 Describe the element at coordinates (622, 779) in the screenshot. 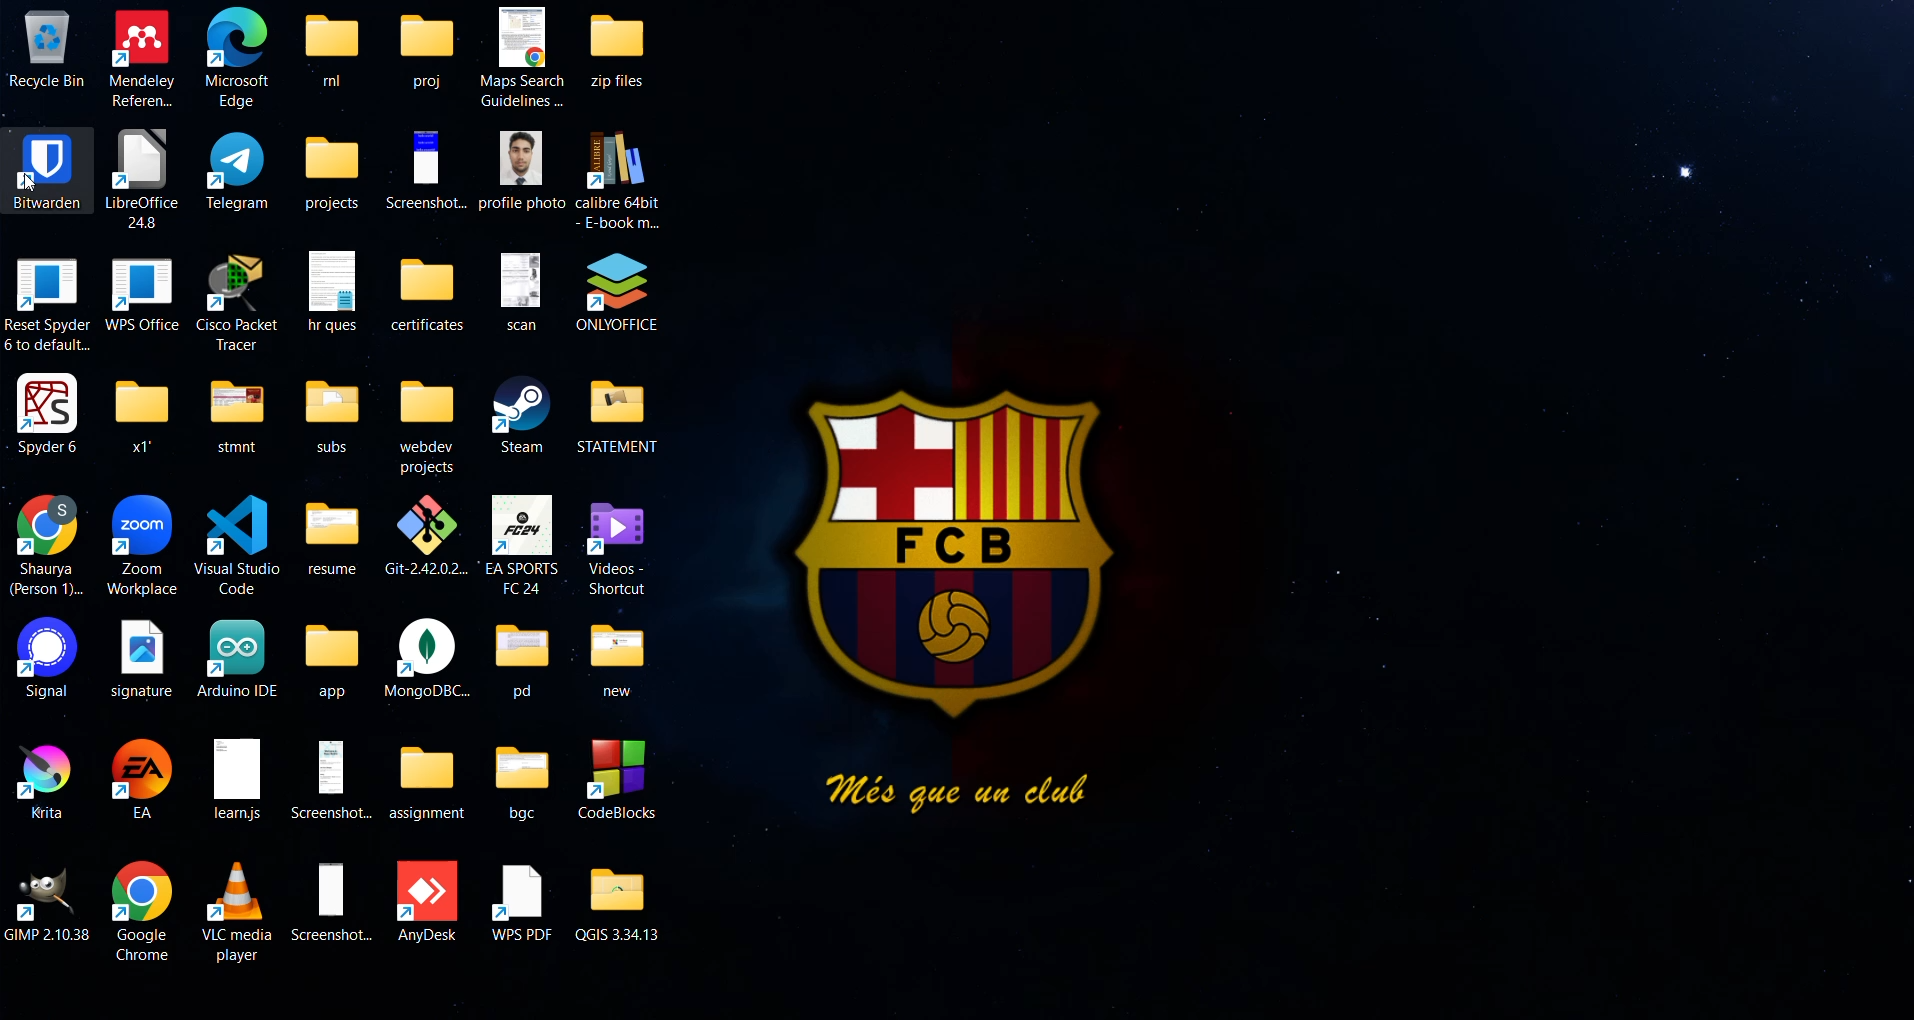

I see `CodeBlocks` at that location.